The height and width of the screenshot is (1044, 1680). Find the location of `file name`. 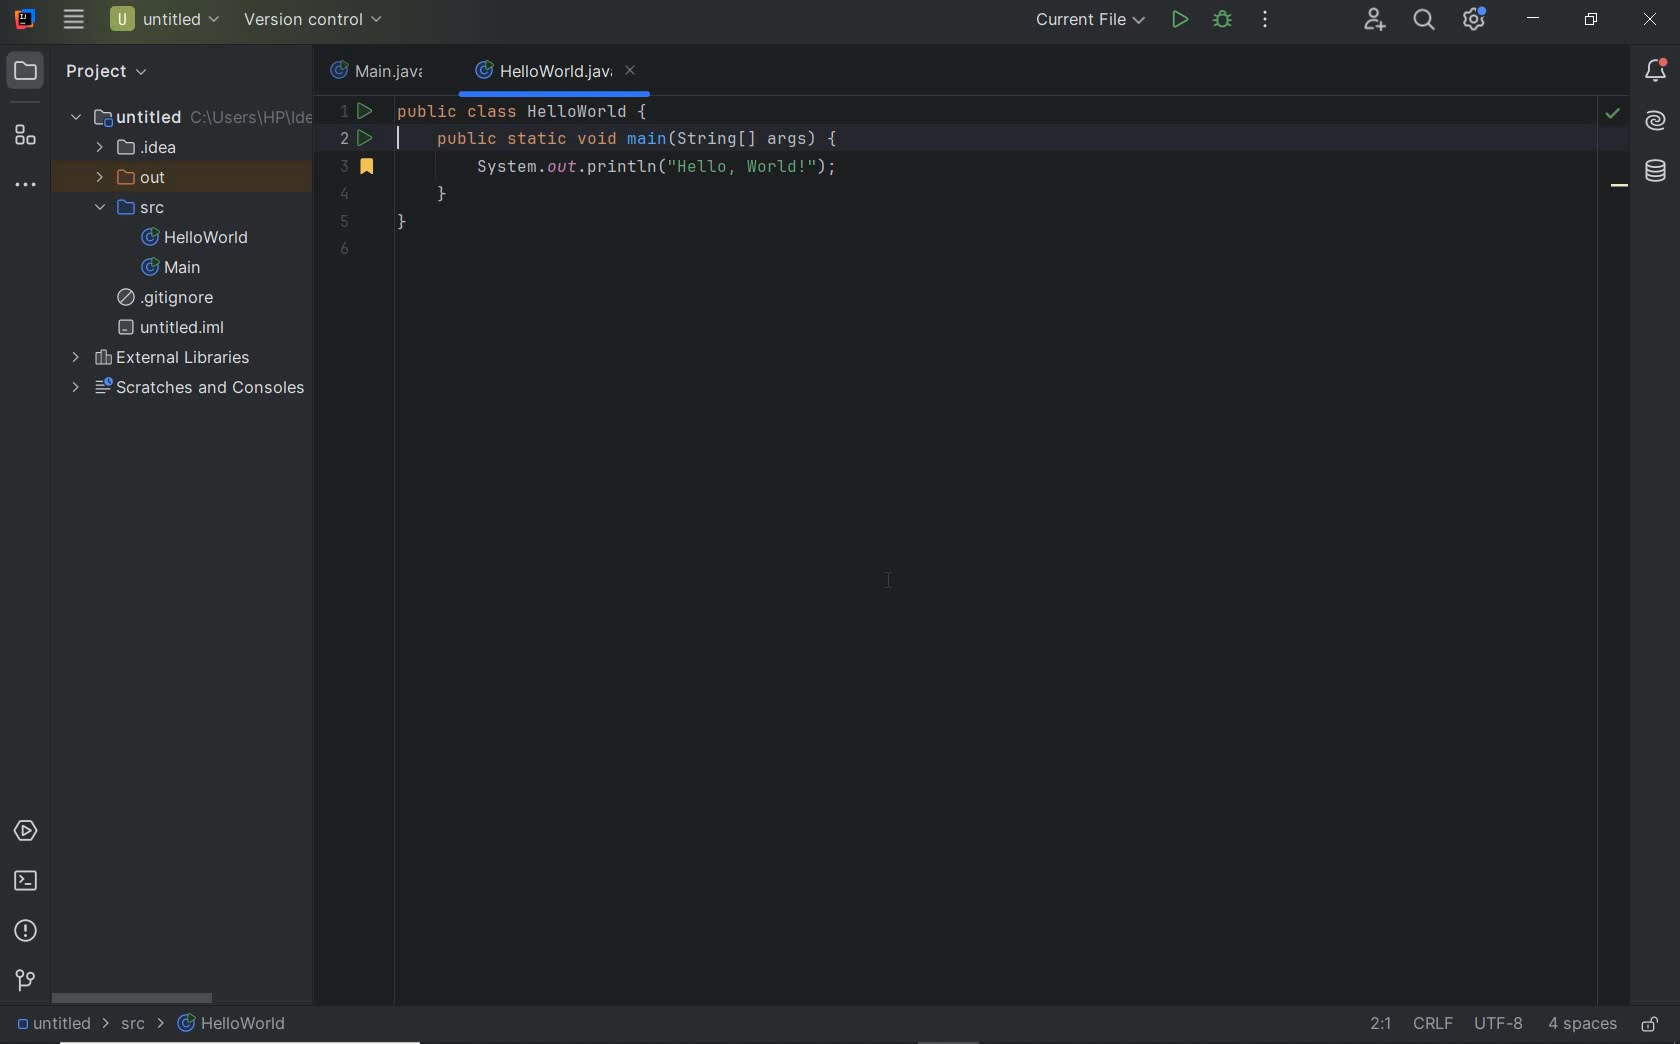

file name is located at coordinates (557, 73).